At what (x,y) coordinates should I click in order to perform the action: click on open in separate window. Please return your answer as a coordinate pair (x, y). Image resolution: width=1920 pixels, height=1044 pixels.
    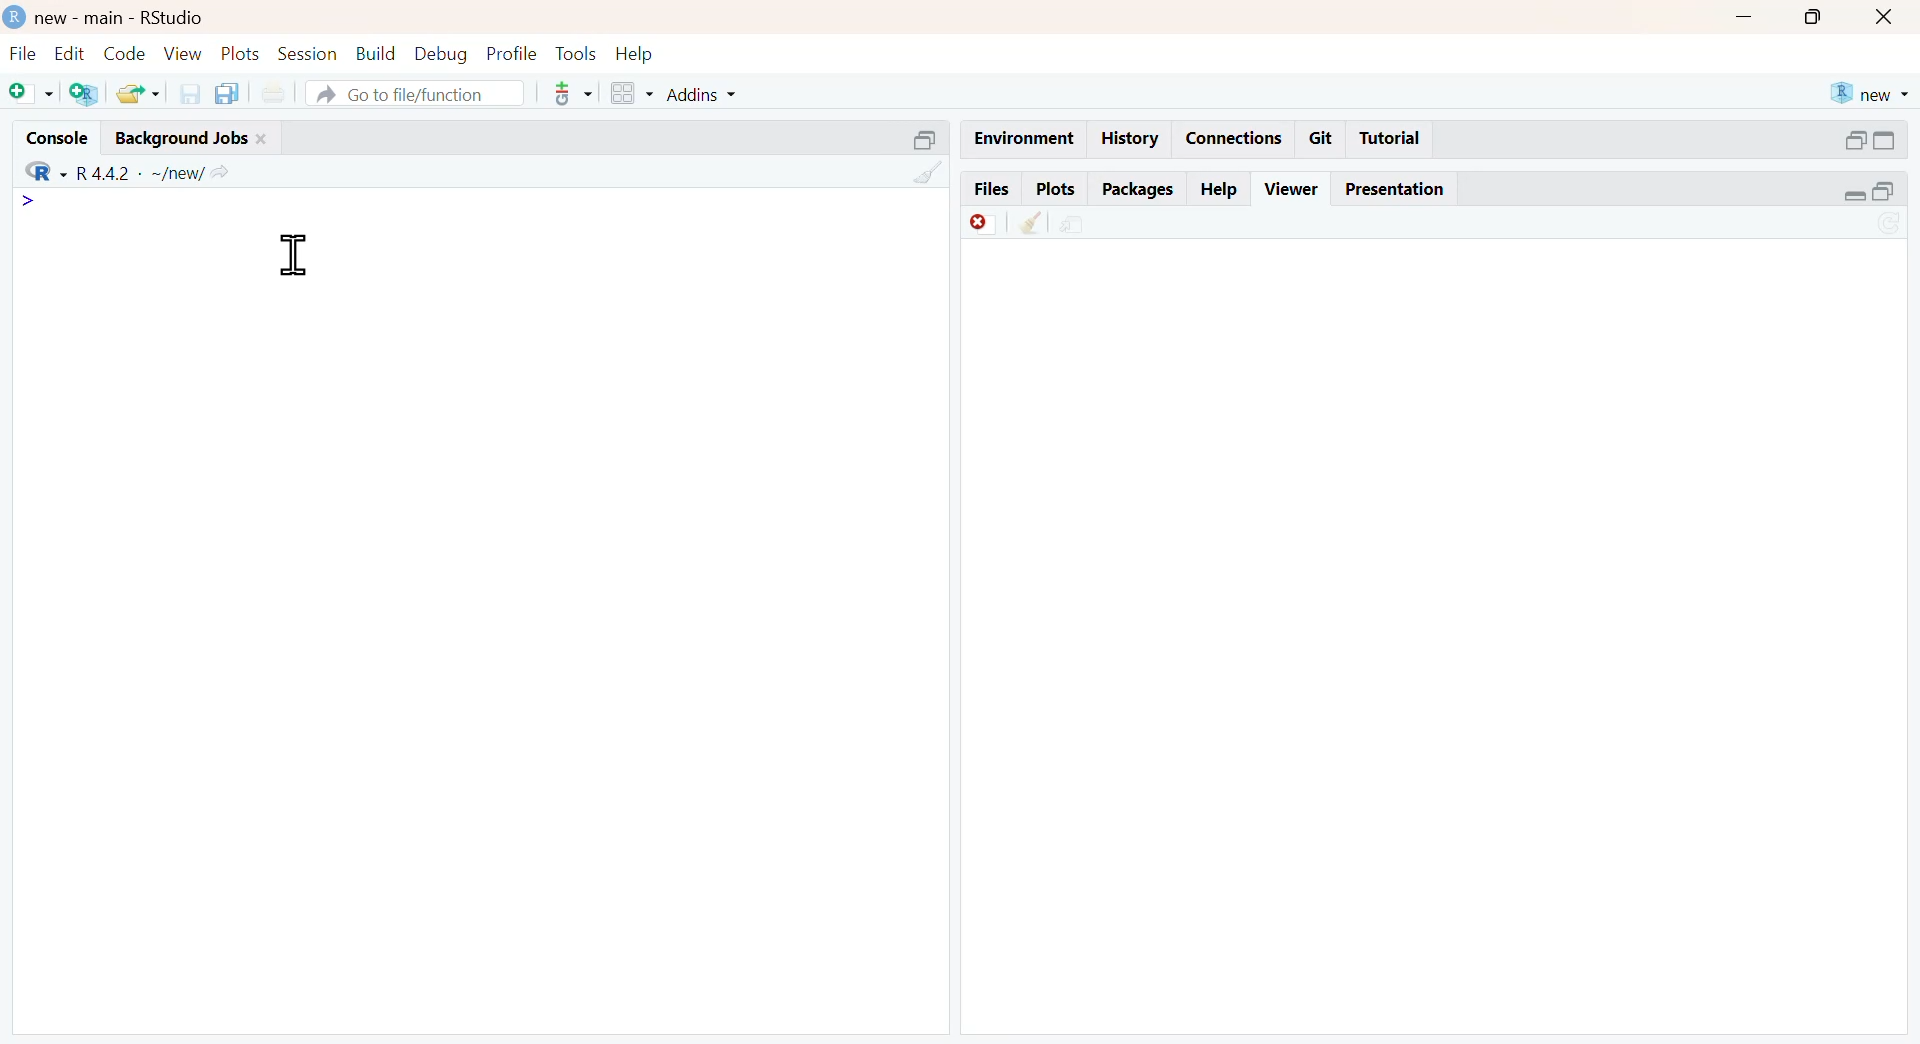
    Looking at the image, I should click on (1883, 190).